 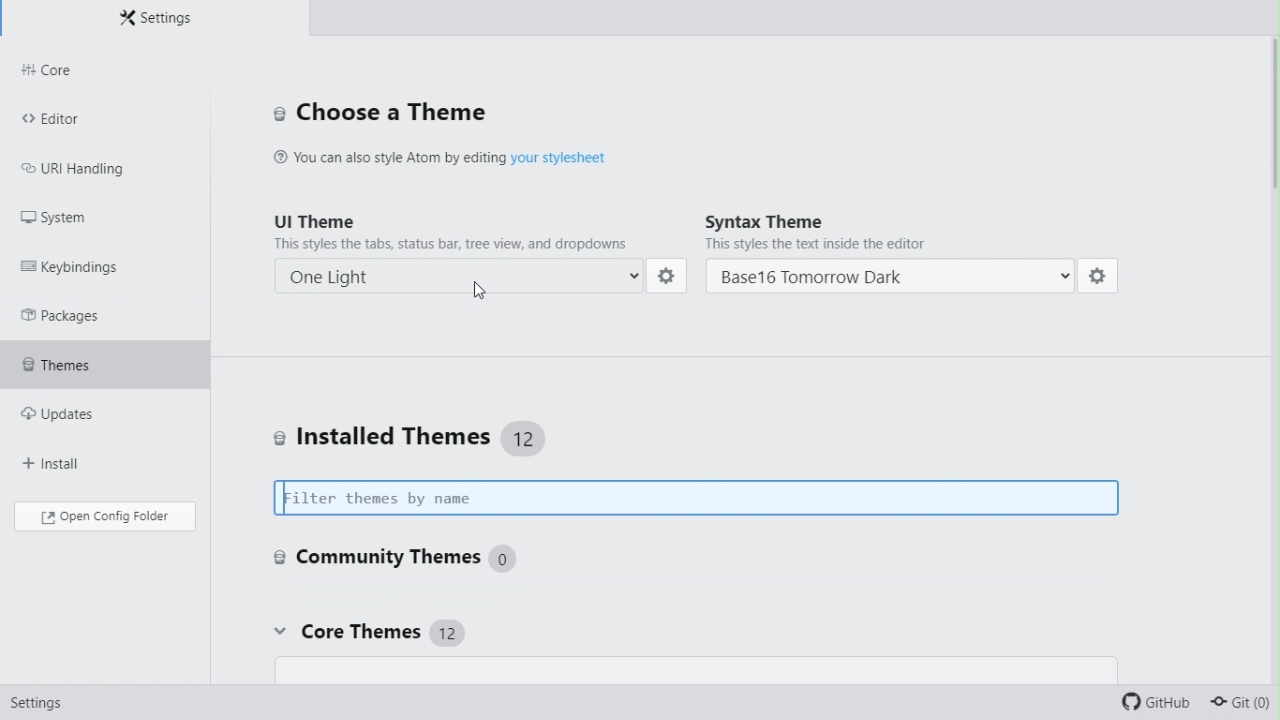 What do you see at coordinates (1246, 704) in the screenshot?
I see `Git` at bounding box center [1246, 704].